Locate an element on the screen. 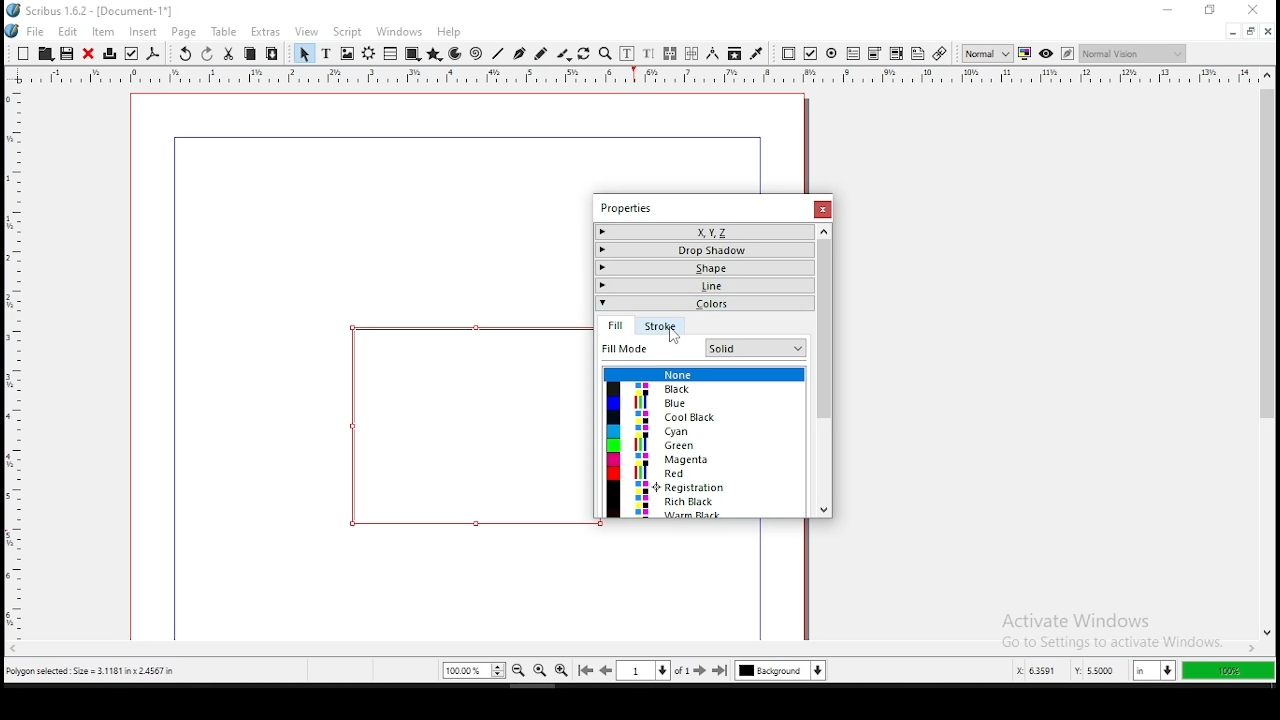 The width and height of the screenshot is (1280, 720). zoom 100% is located at coordinates (474, 670).